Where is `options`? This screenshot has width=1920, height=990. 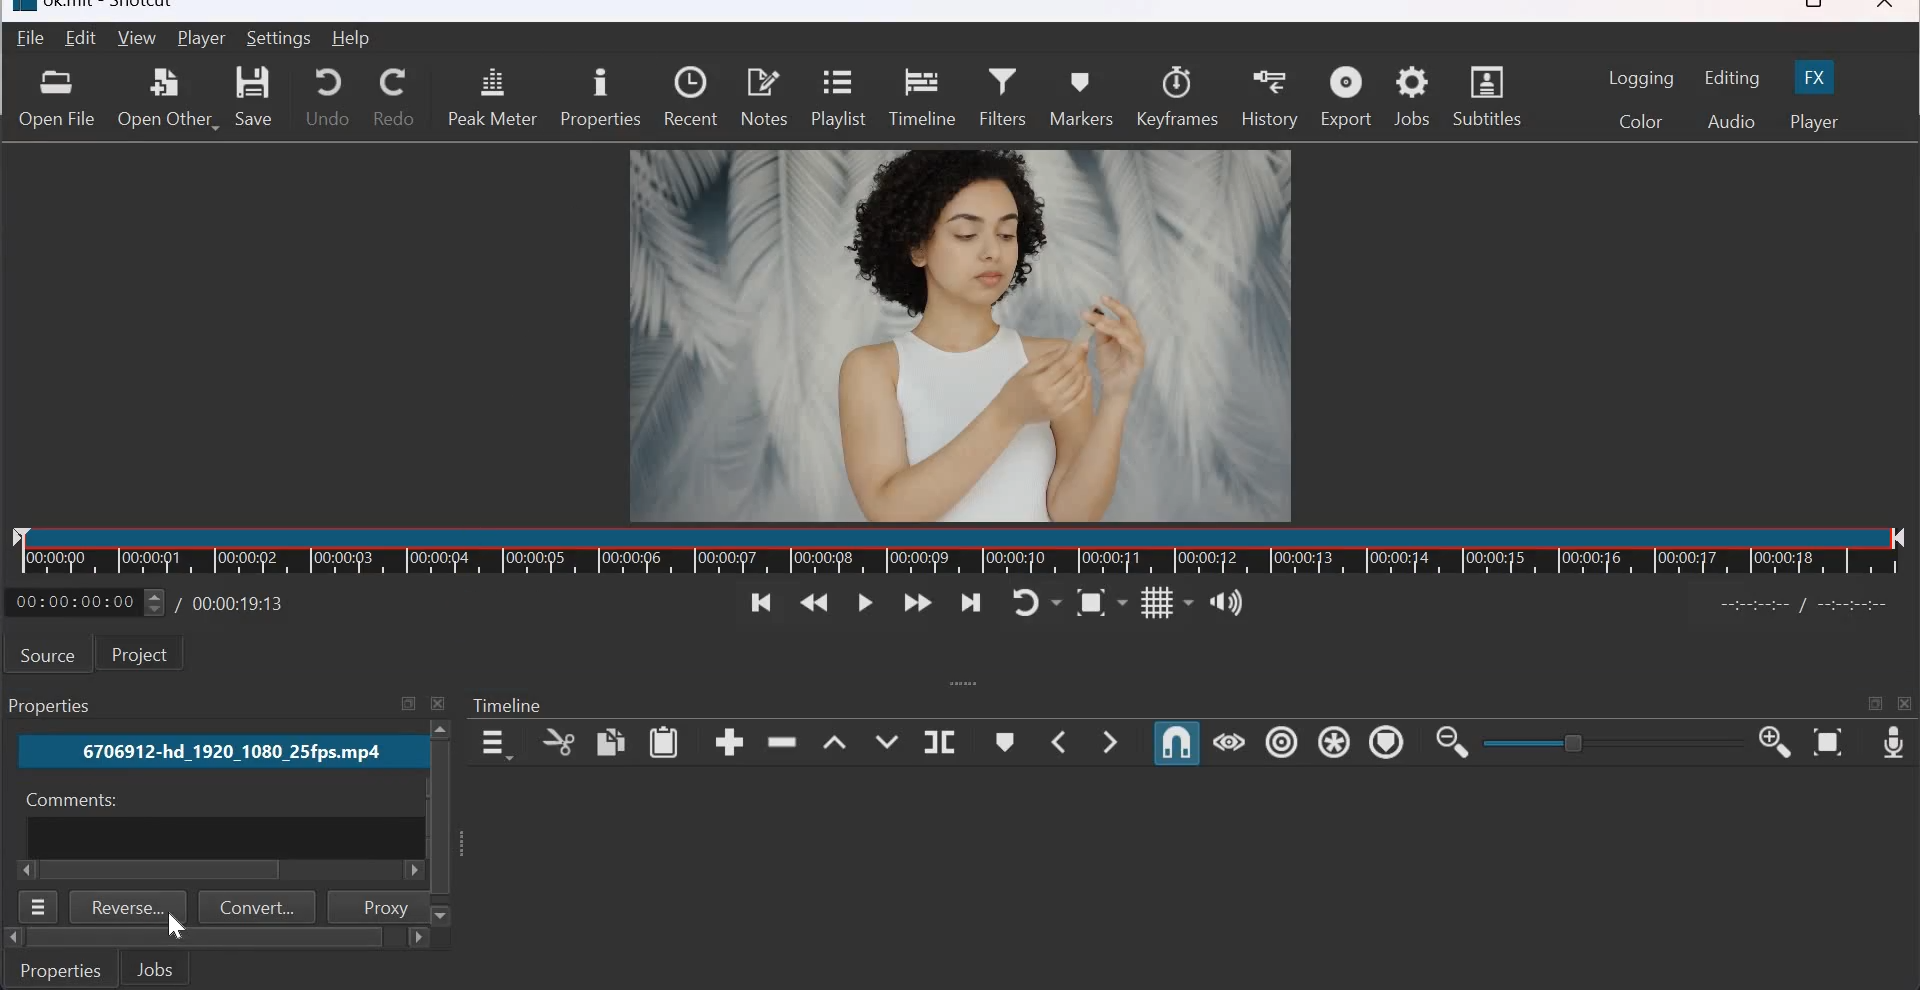
options is located at coordinates (40, 907).